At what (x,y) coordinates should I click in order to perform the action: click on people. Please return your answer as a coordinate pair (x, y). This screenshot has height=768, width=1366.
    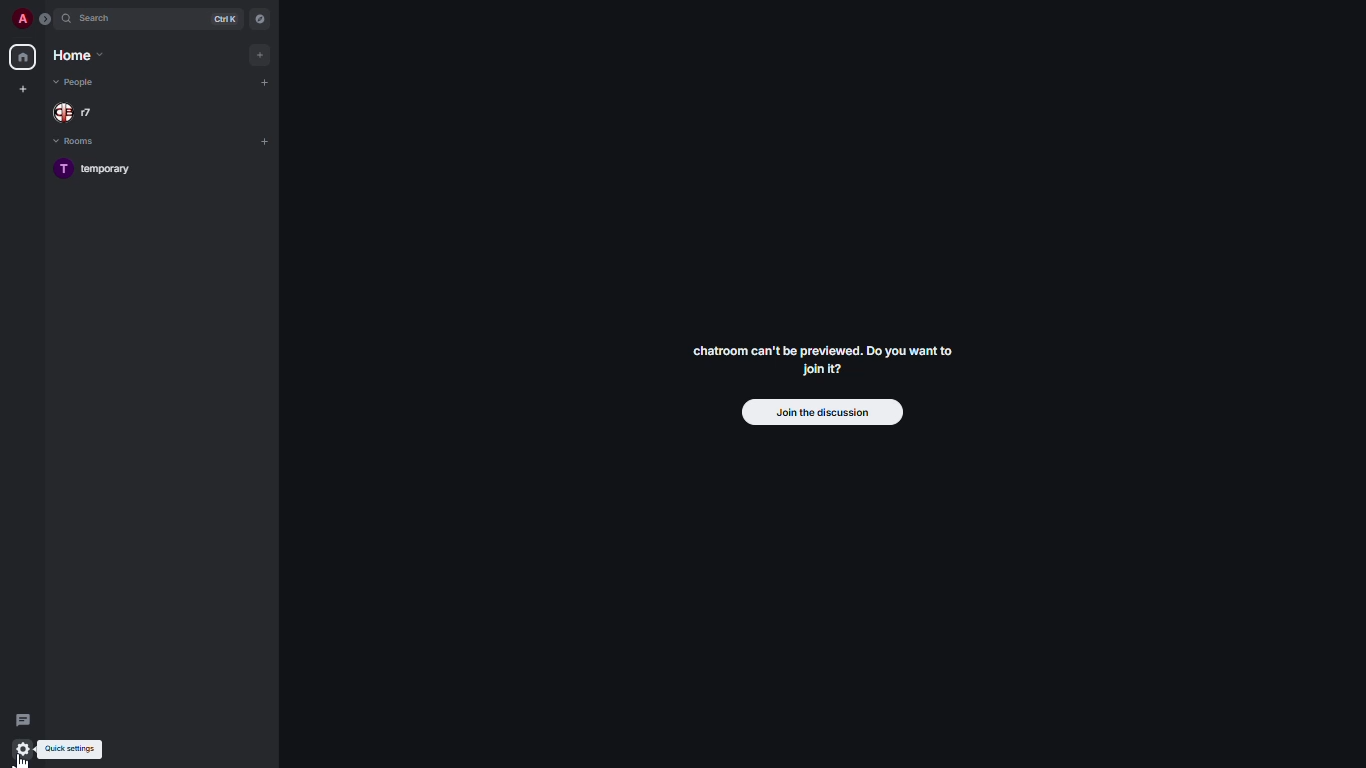
    Looking at the image, I should click on (78, 111).